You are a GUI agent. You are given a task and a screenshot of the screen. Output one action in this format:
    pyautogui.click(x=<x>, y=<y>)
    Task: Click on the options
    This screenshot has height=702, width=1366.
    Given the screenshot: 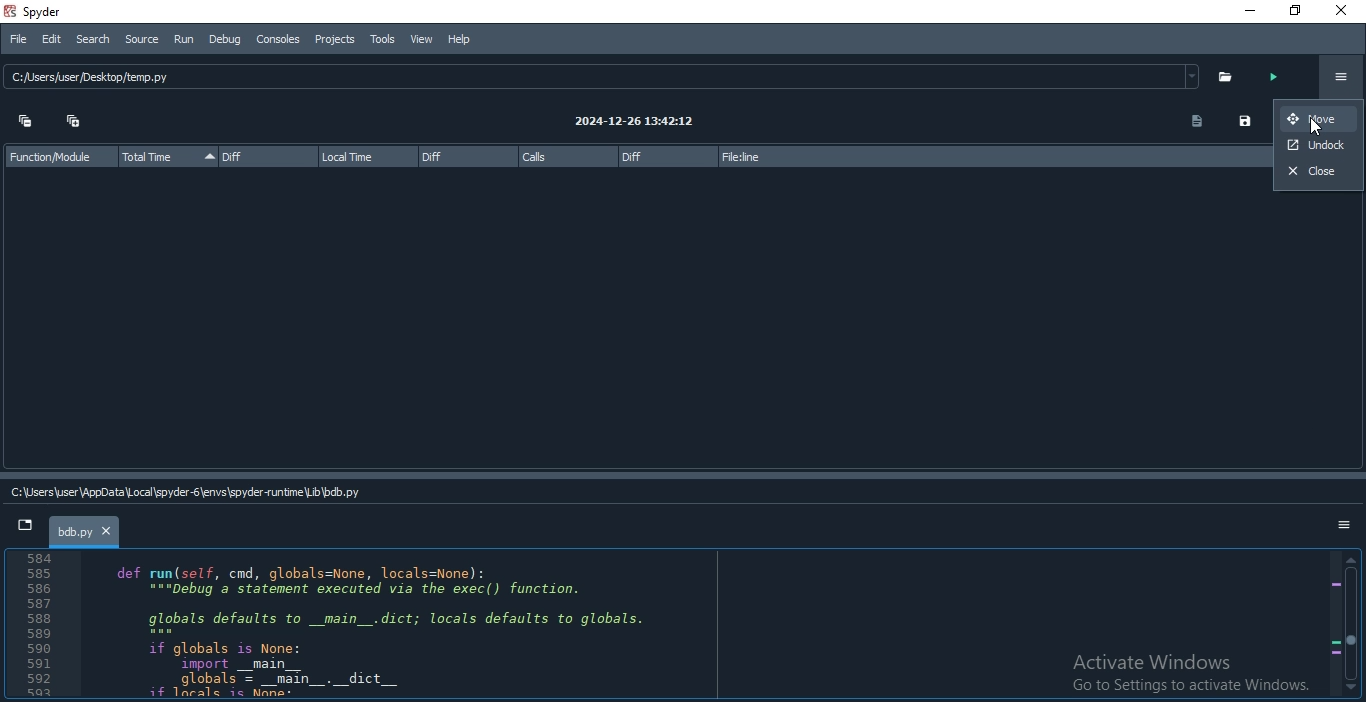 What is the action you would take?
    pyautogui.click(x=1338, y=526)
    